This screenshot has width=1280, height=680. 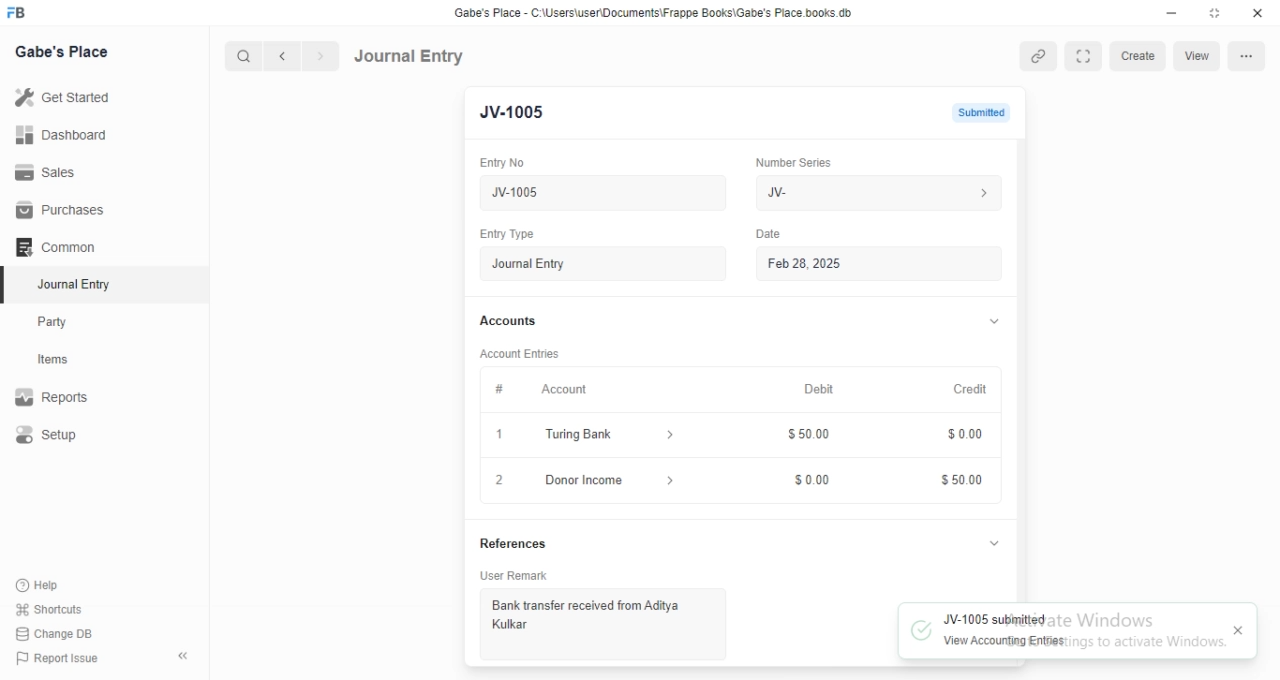 I want to click on Journal Entry, so click(x=65, y=286).